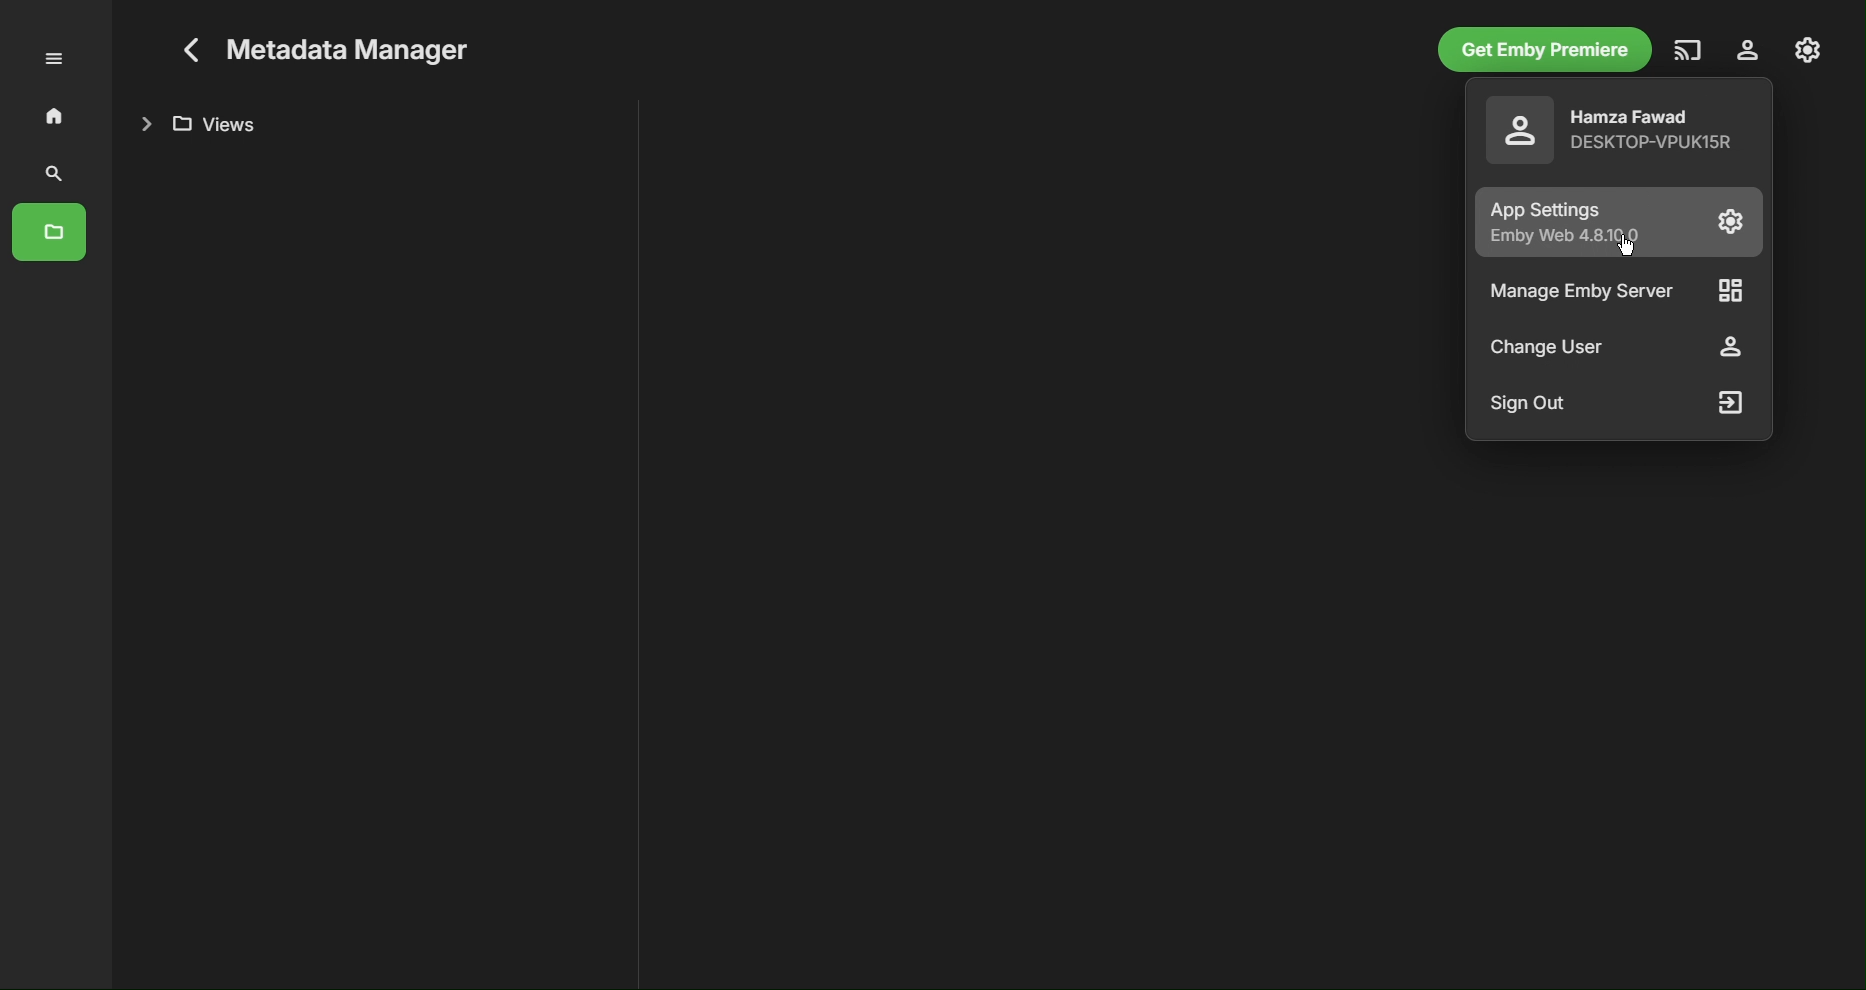 The image size is (1866, 990). I want to click on Search, so click(53, 173).